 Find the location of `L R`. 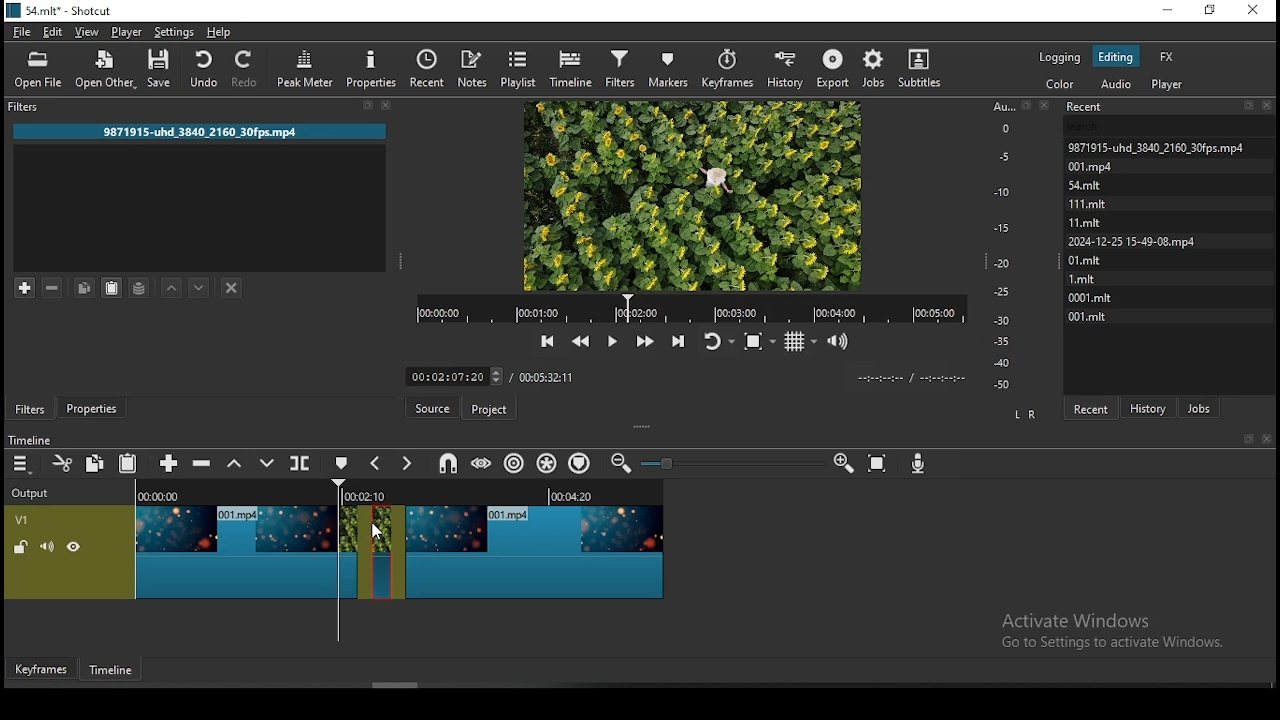

L R is located at coordinates (1026, 416).